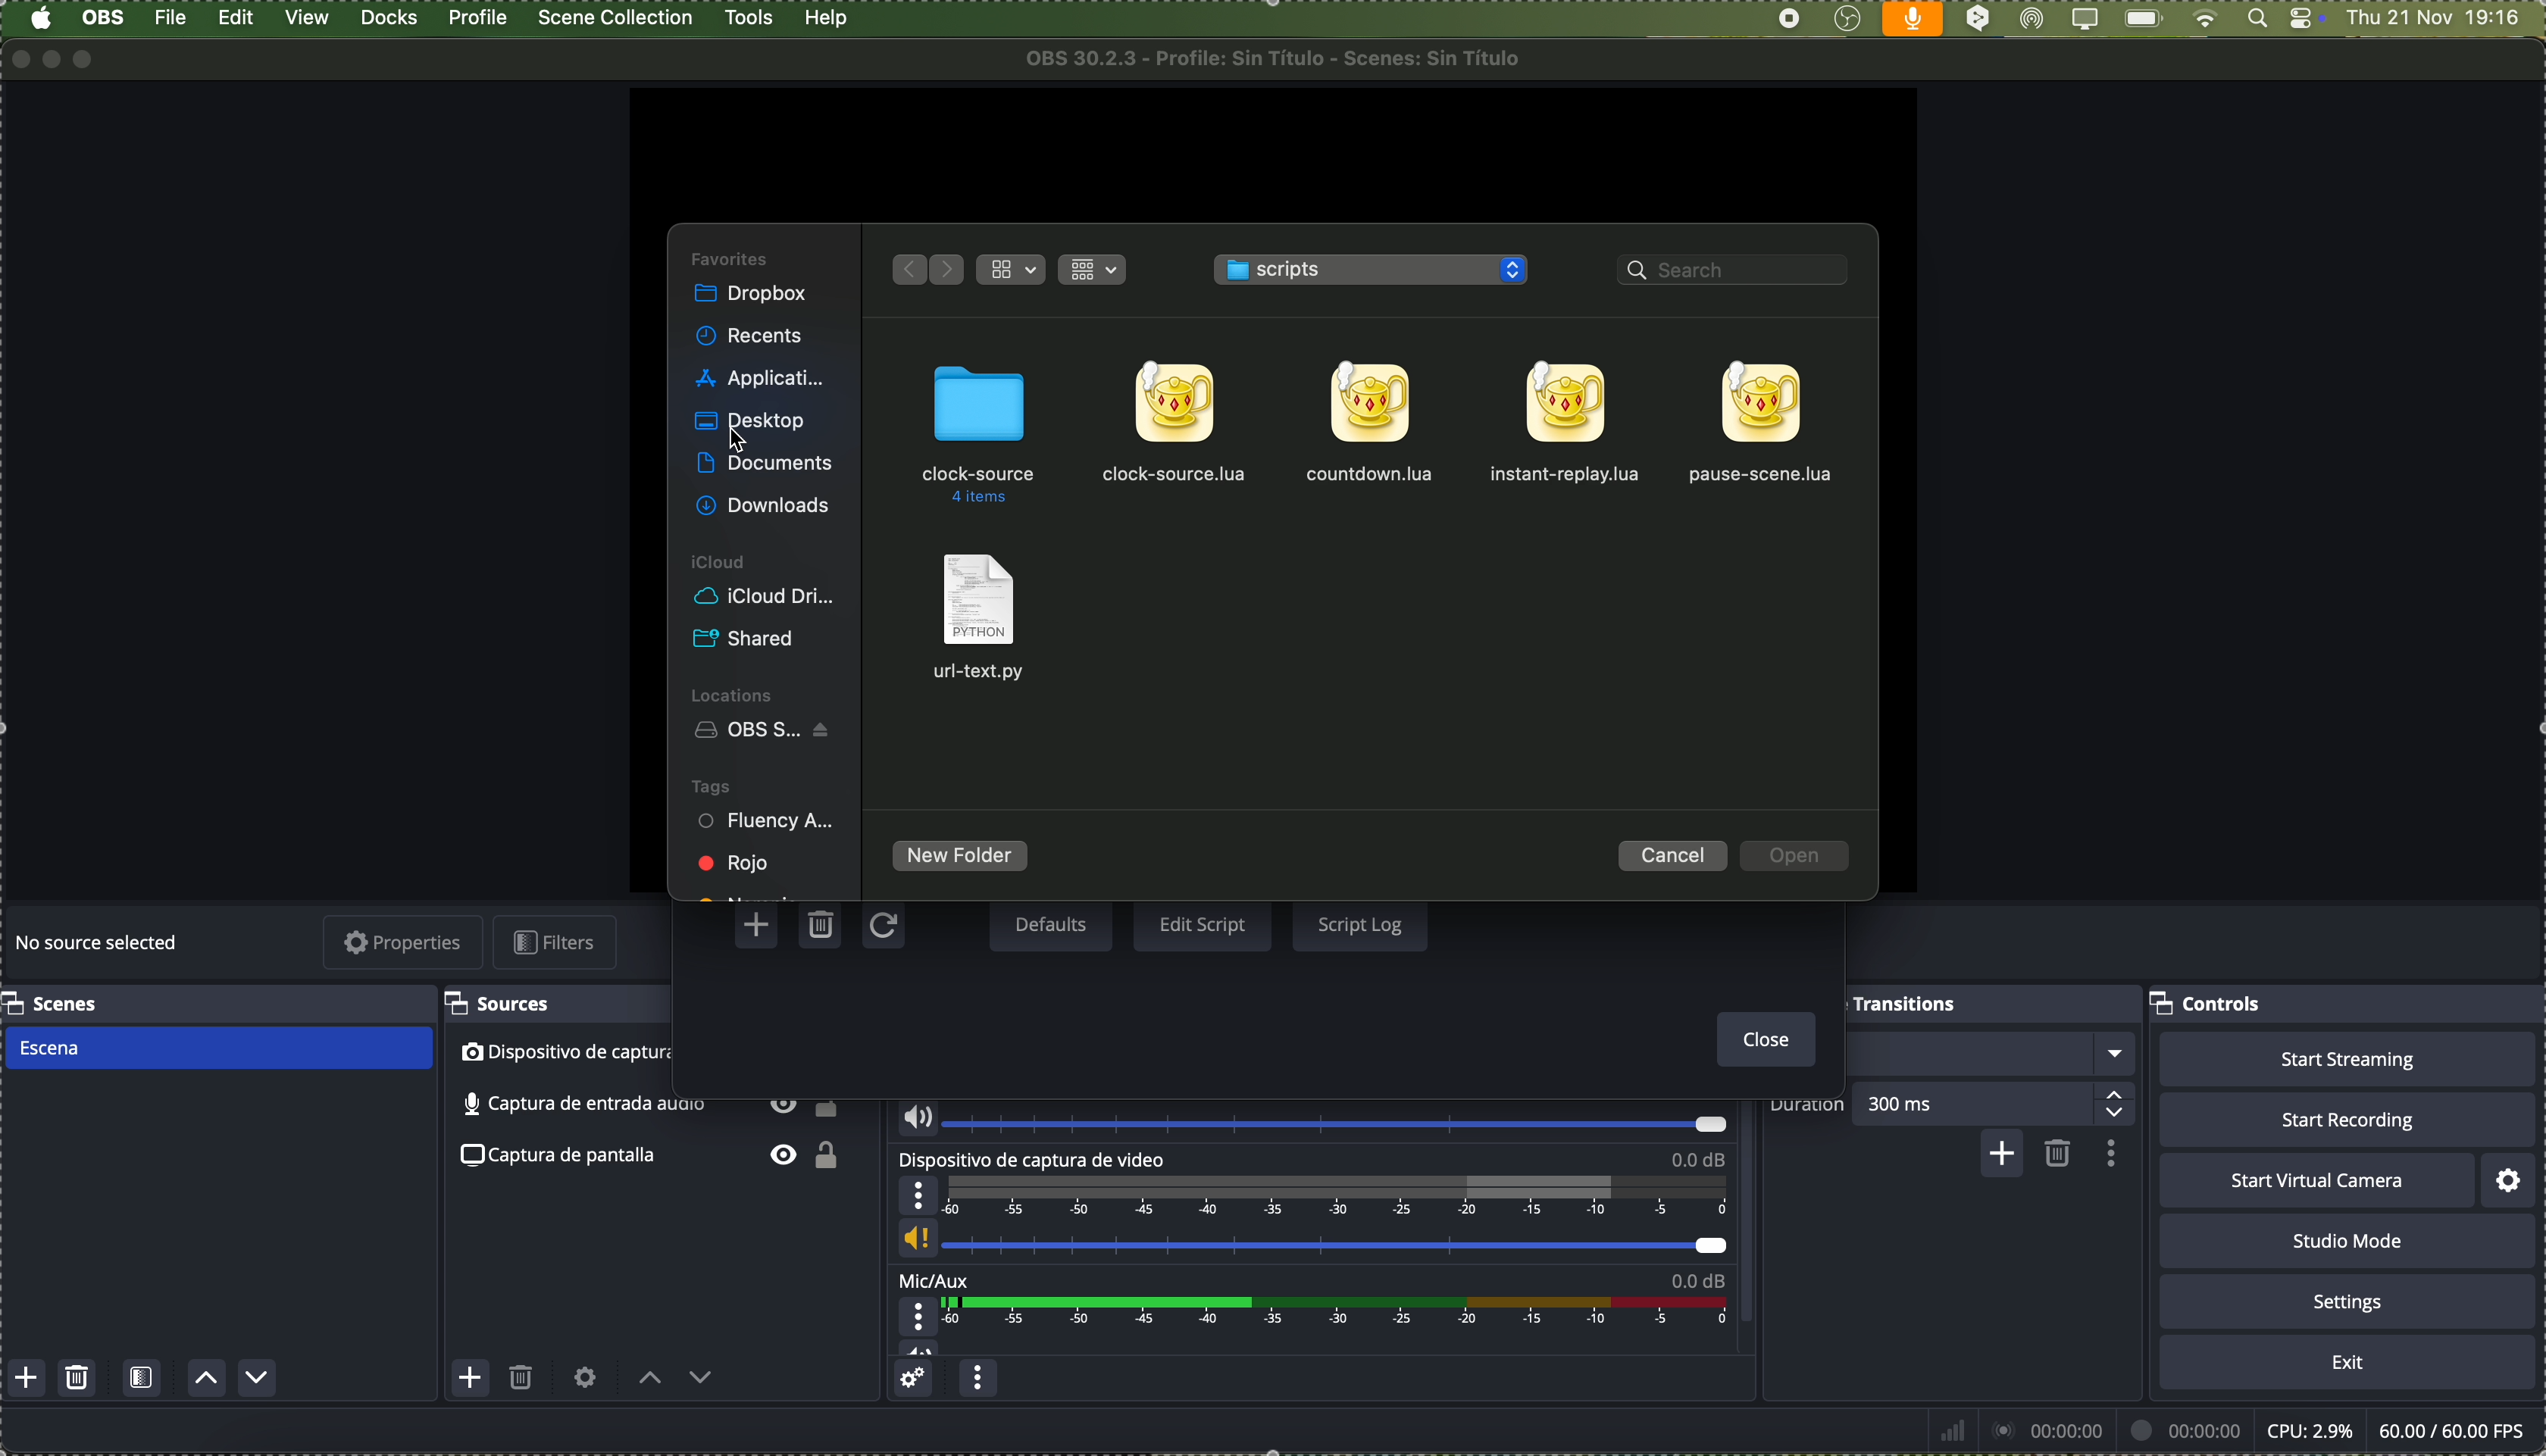  I want to click on docks, so click(390, 19).